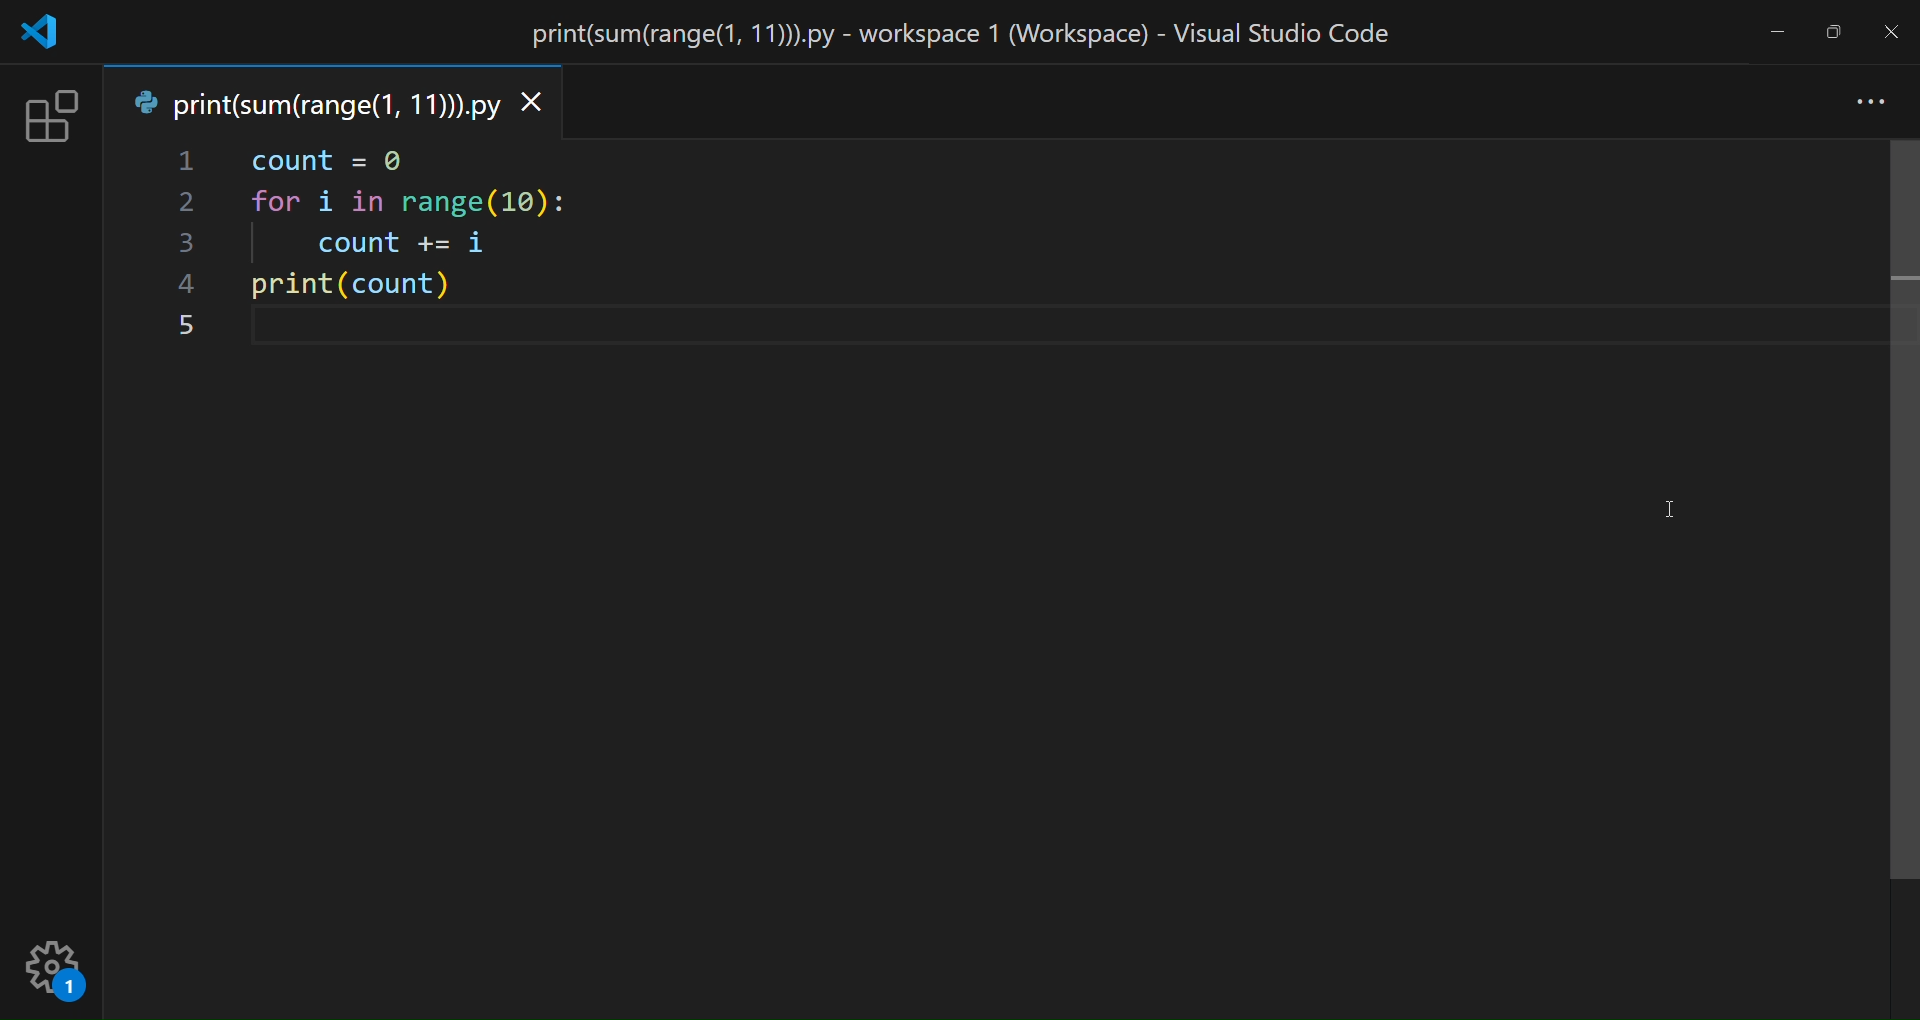  What do you see at coordinates (312, 103) in the screenshot?
I see `tab name` at bounding box center [312, 103].